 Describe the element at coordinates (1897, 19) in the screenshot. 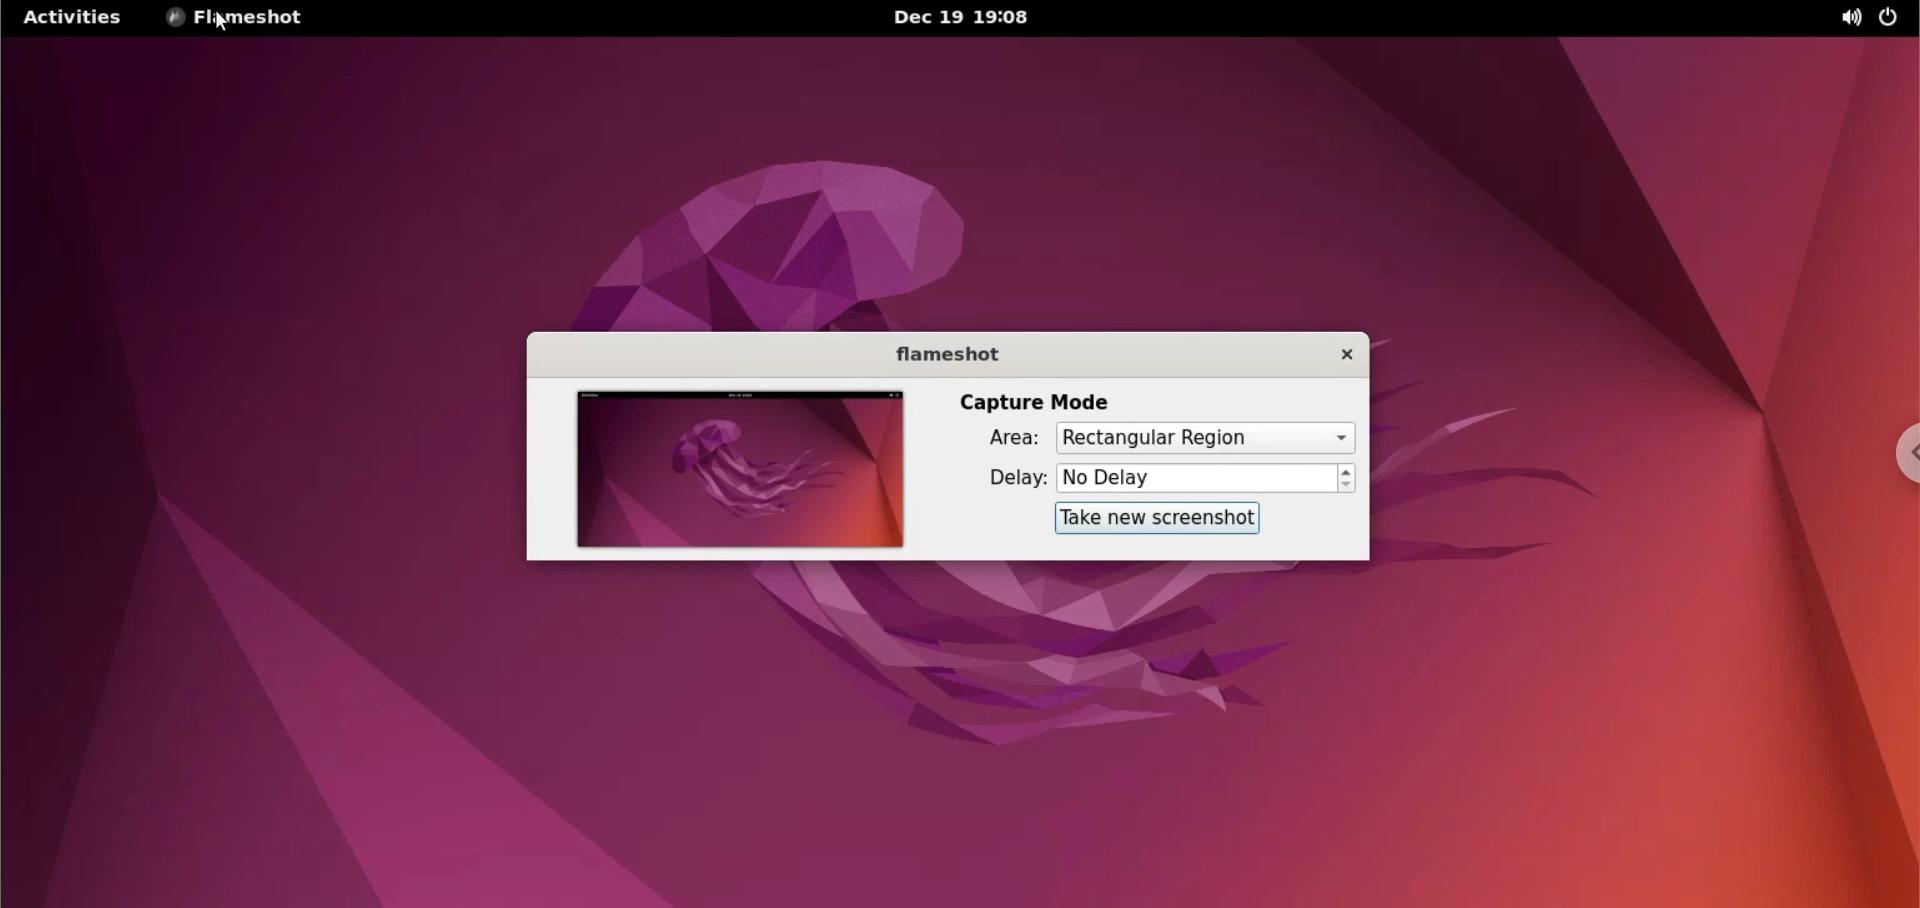

I see `power settings options` at that location.